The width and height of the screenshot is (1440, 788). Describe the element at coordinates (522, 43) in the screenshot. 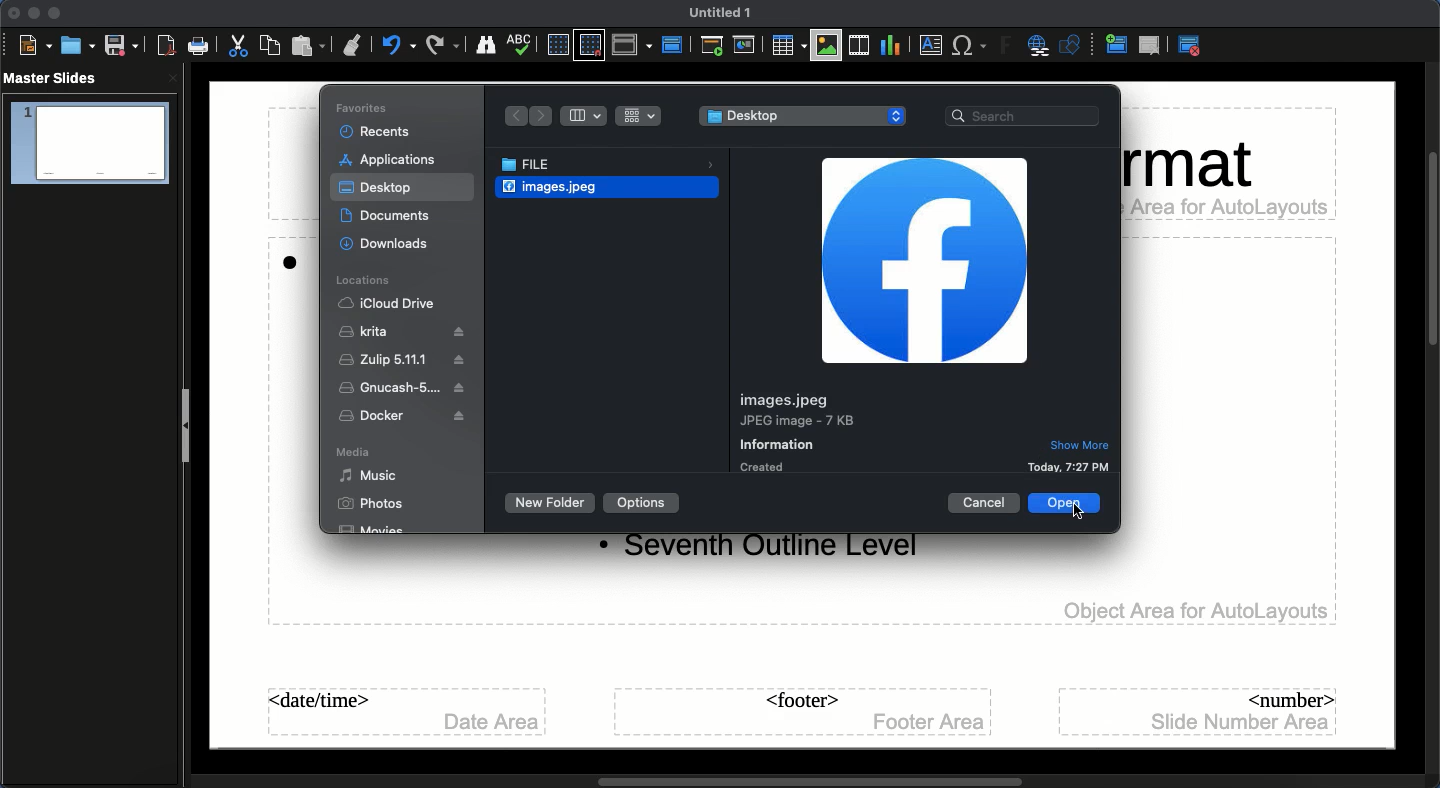

I see `Spelling` at that location.